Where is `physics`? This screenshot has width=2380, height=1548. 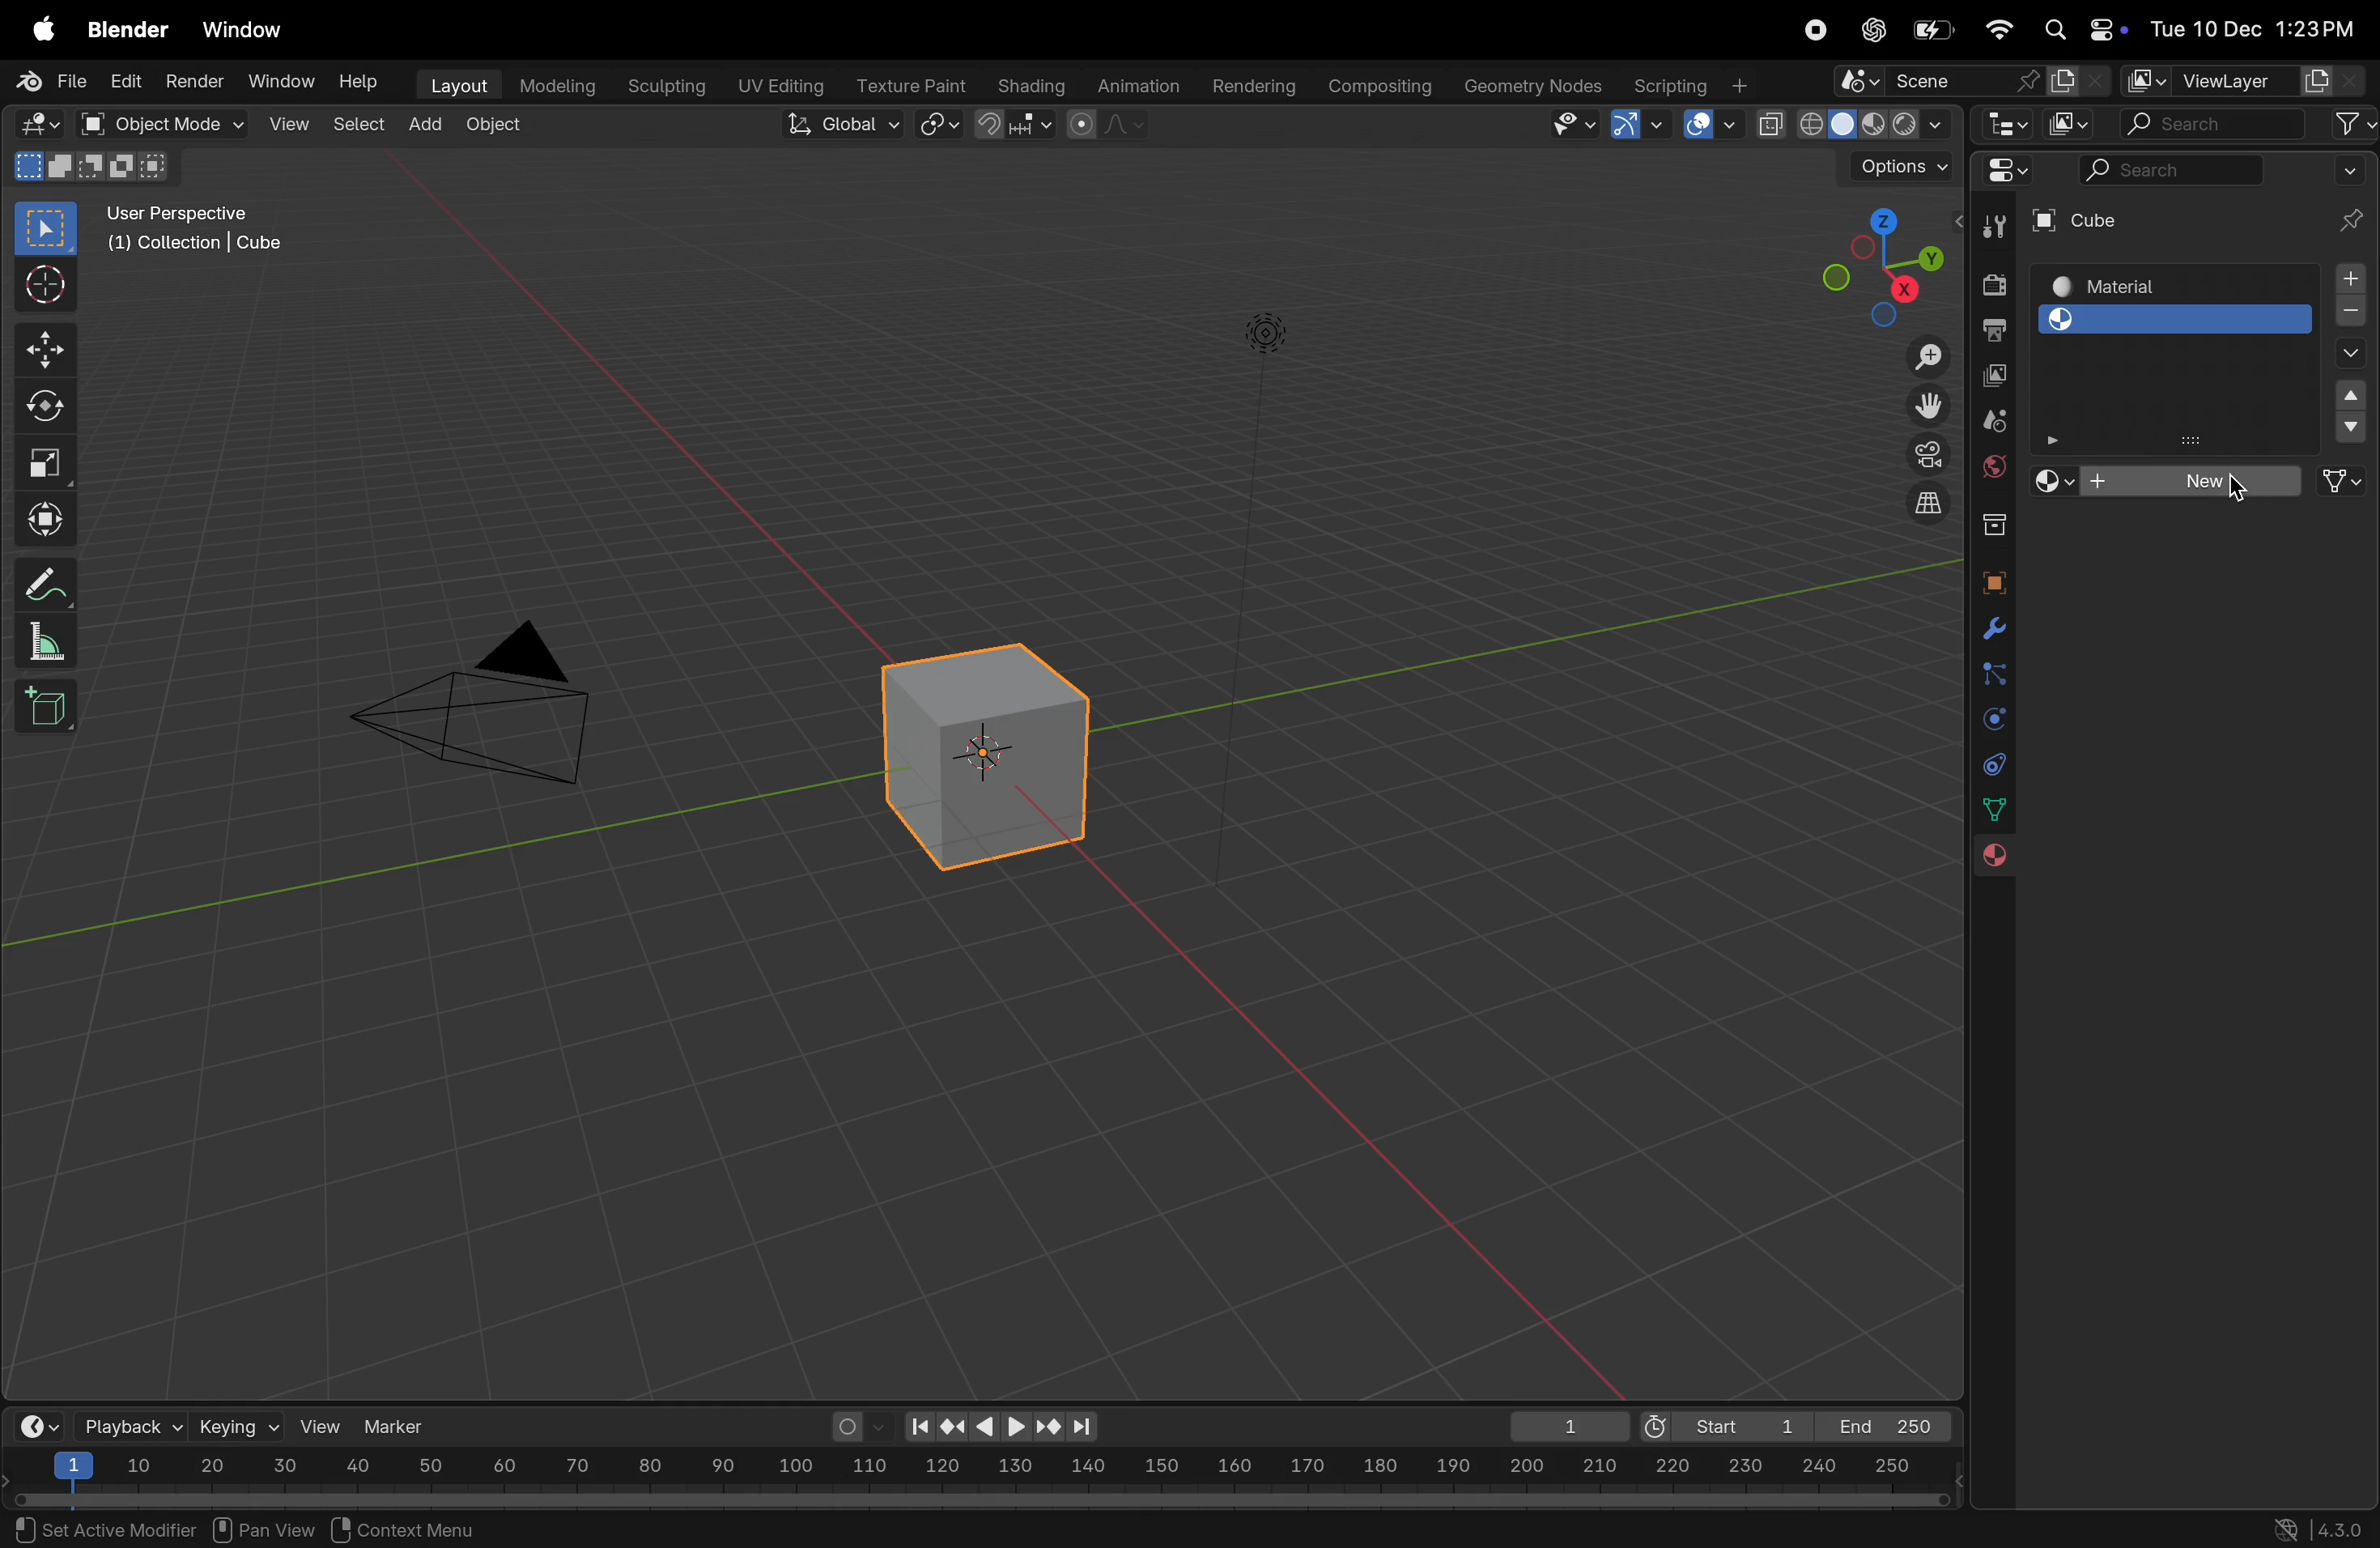 physics is located at coordinates (1992, 721).